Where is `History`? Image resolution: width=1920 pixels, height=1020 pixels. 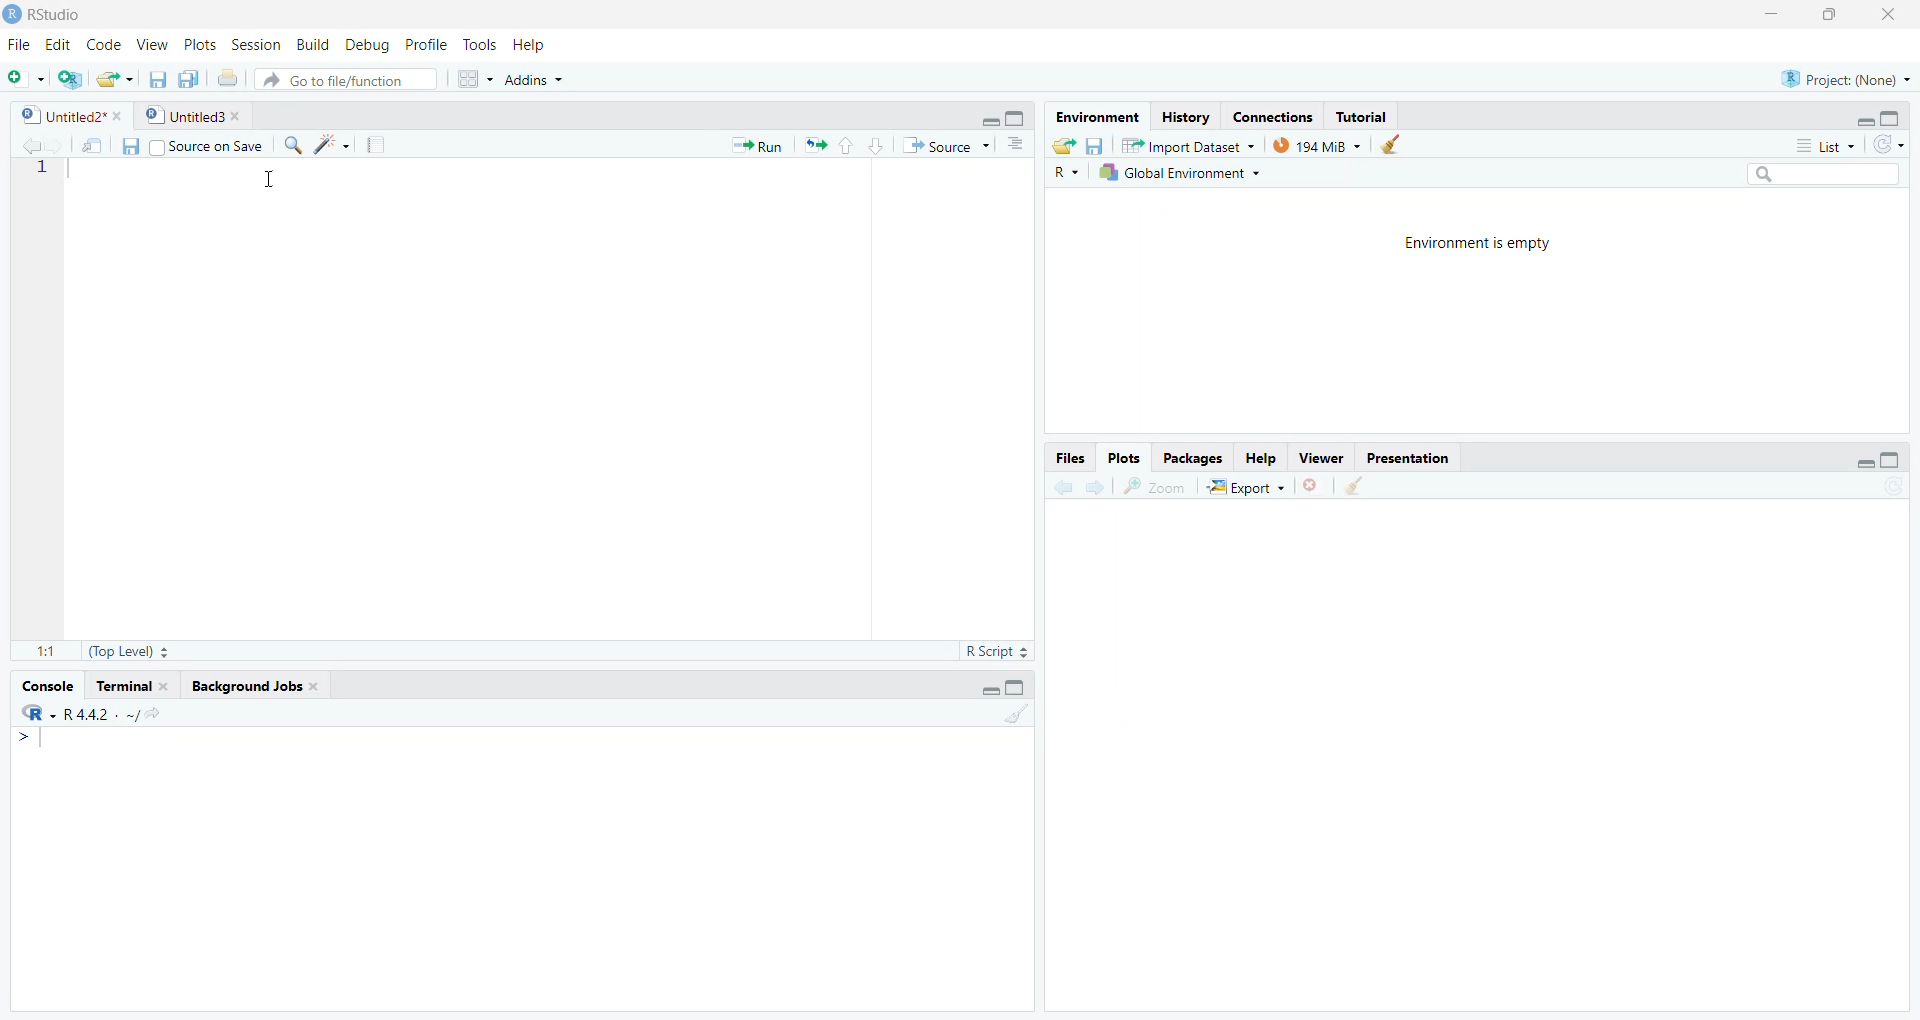
History is located at coordinates (1187, 116).